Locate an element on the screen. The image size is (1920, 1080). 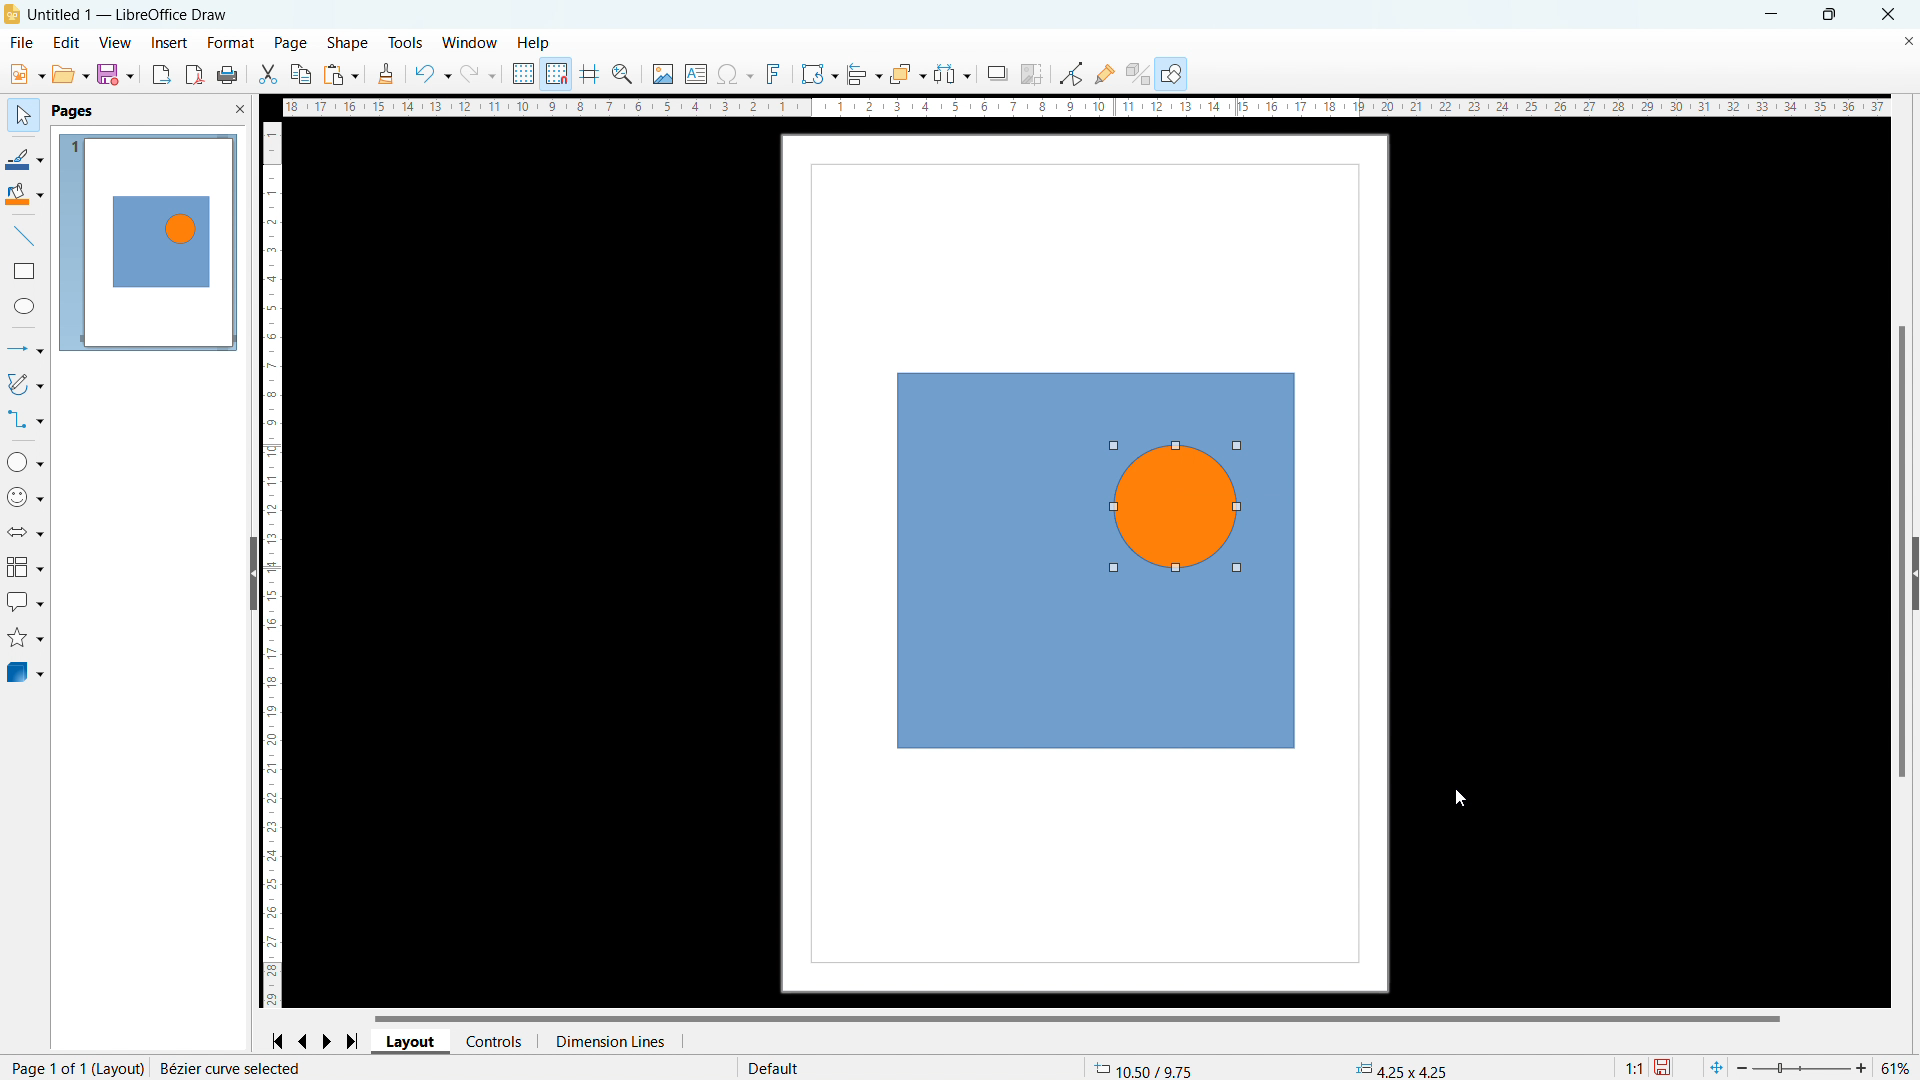
callout shapes is located at coordinates (25, 600).